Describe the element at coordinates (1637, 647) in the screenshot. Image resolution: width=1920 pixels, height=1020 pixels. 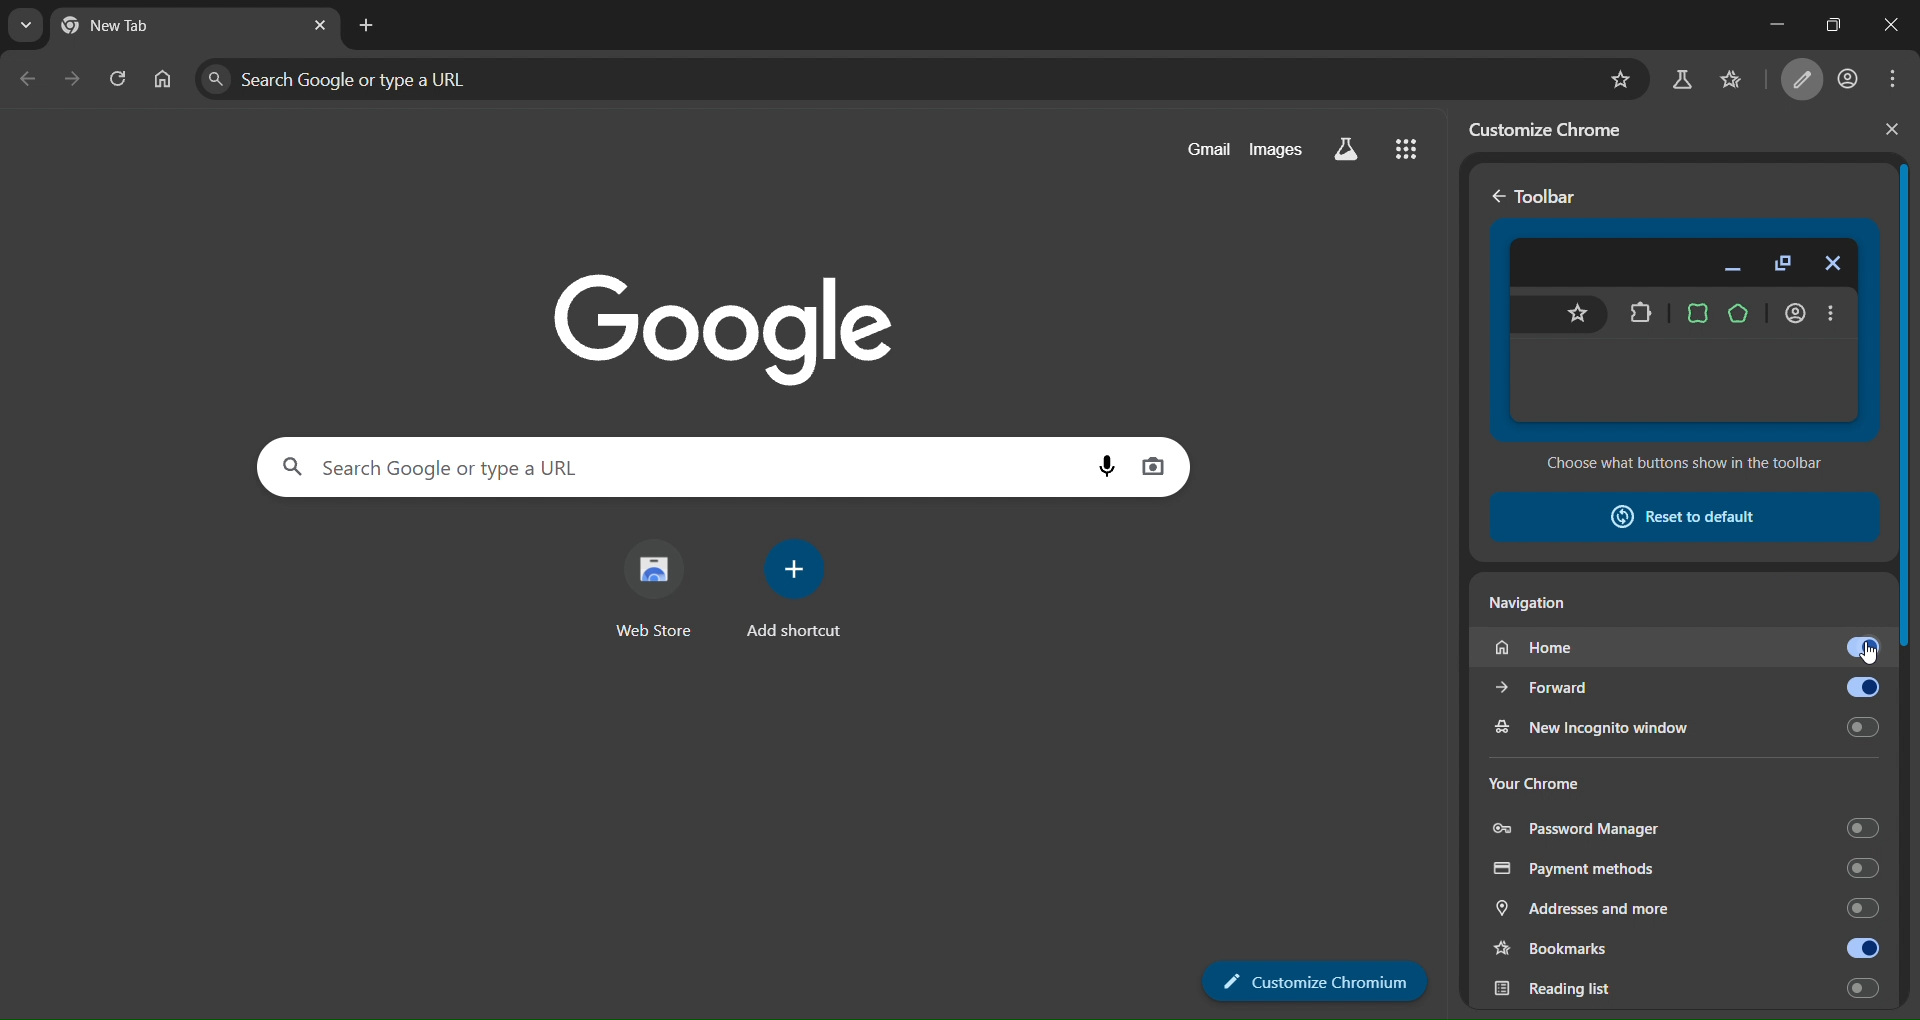
I see `home` at that location.